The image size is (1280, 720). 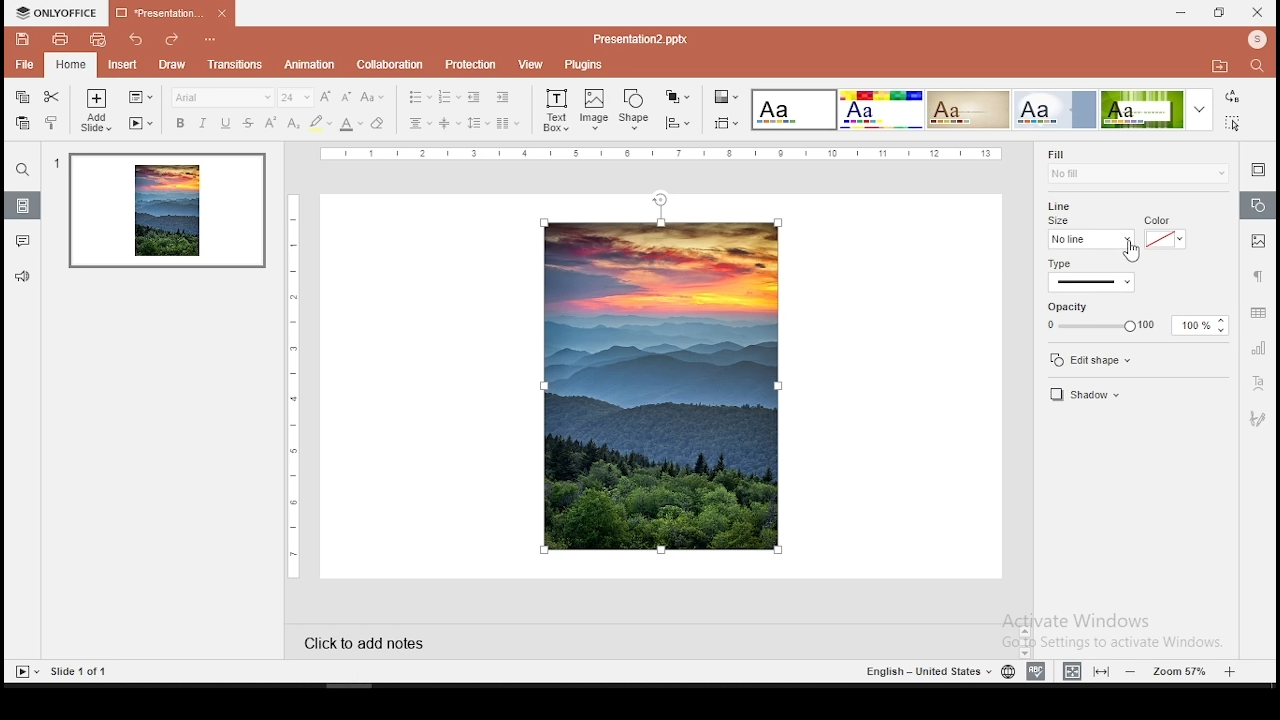 I want to click on line, so click(x=1062, y=205).